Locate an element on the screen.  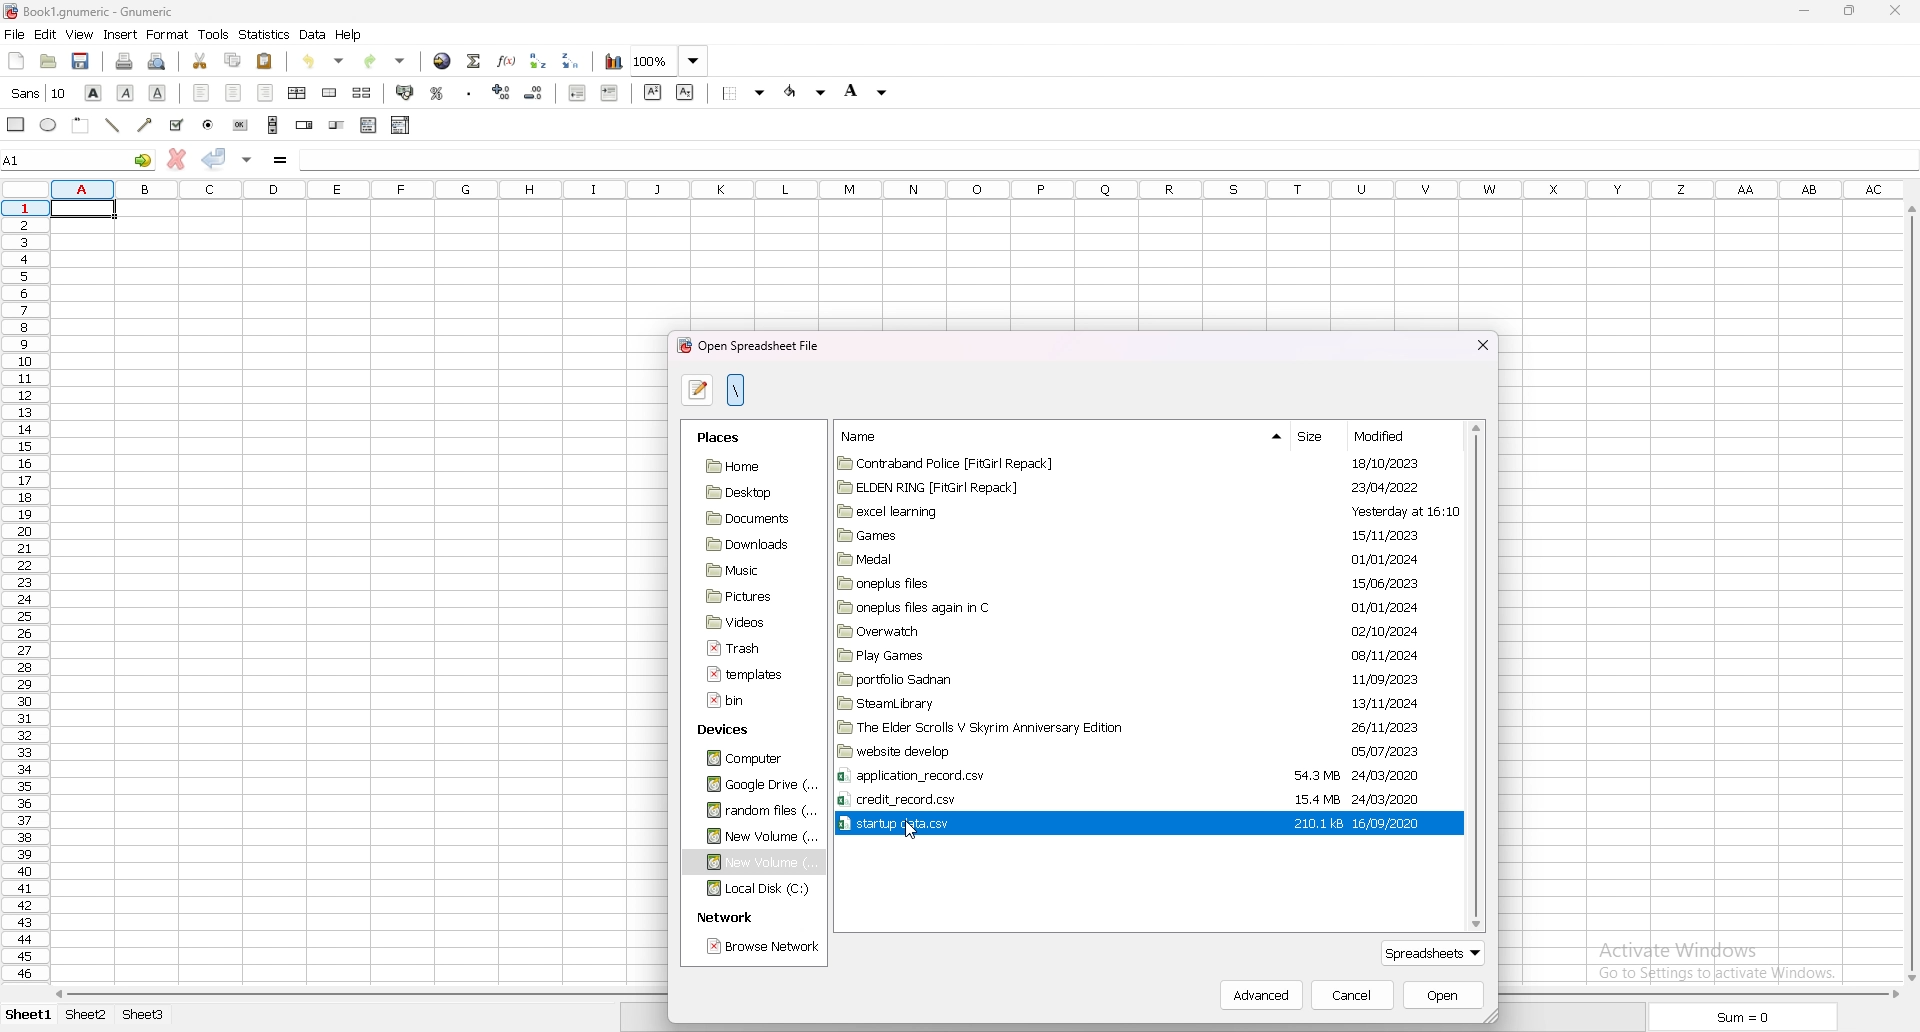
rectangle is located at coordinates (81, 125).